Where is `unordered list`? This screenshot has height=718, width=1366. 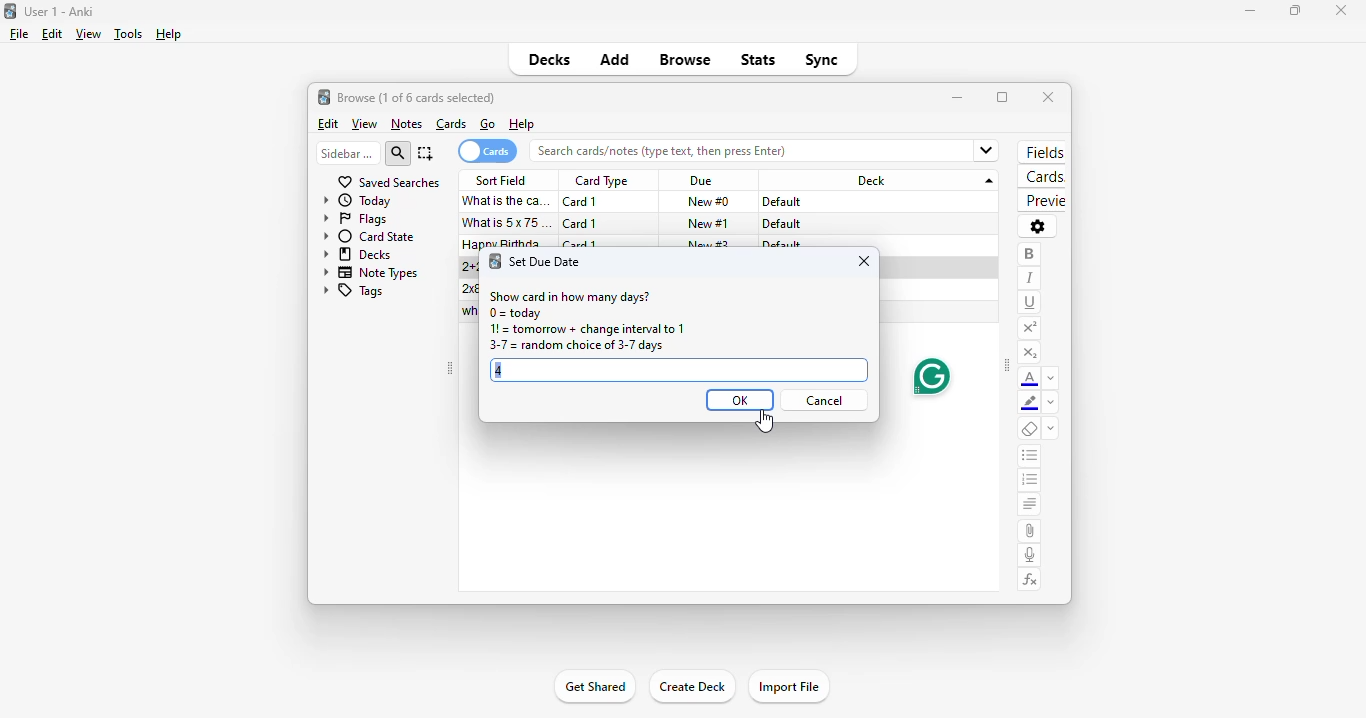
unordered list is located at coordinates (1030, 457).